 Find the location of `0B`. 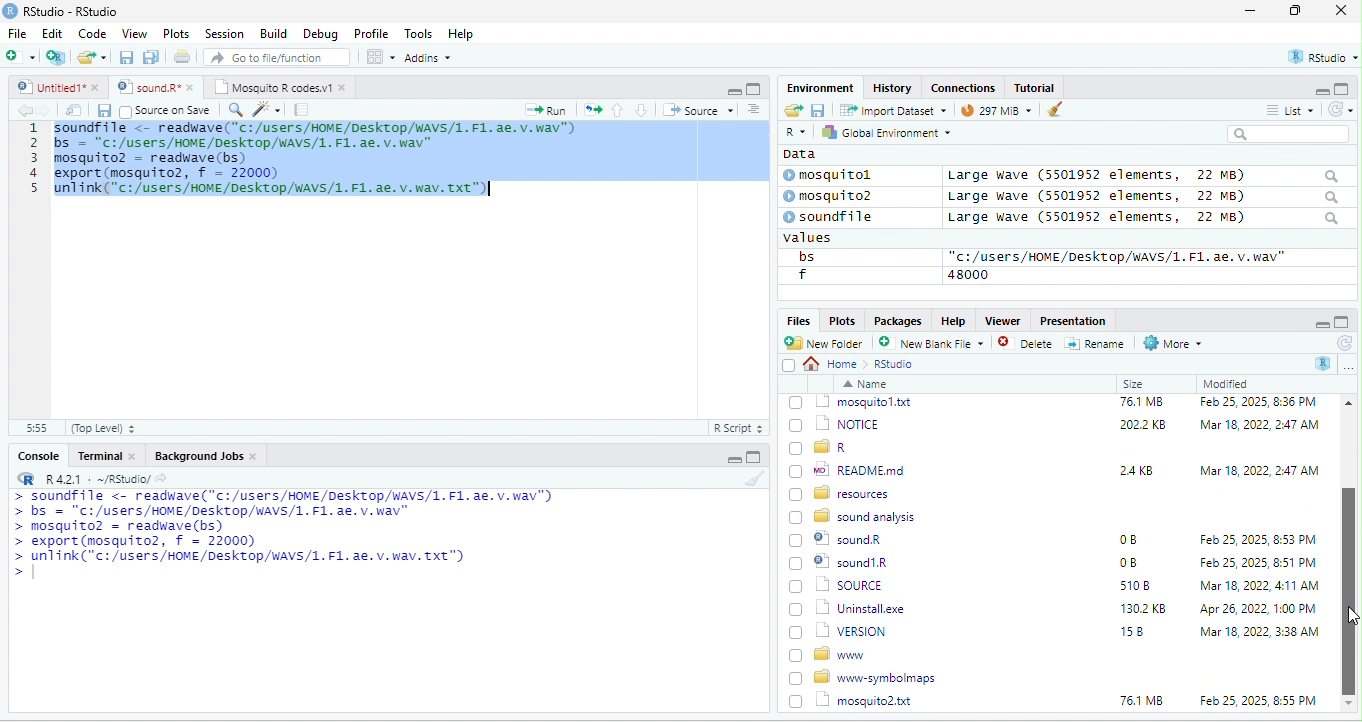

0B is located at coordinates (1121, 426).